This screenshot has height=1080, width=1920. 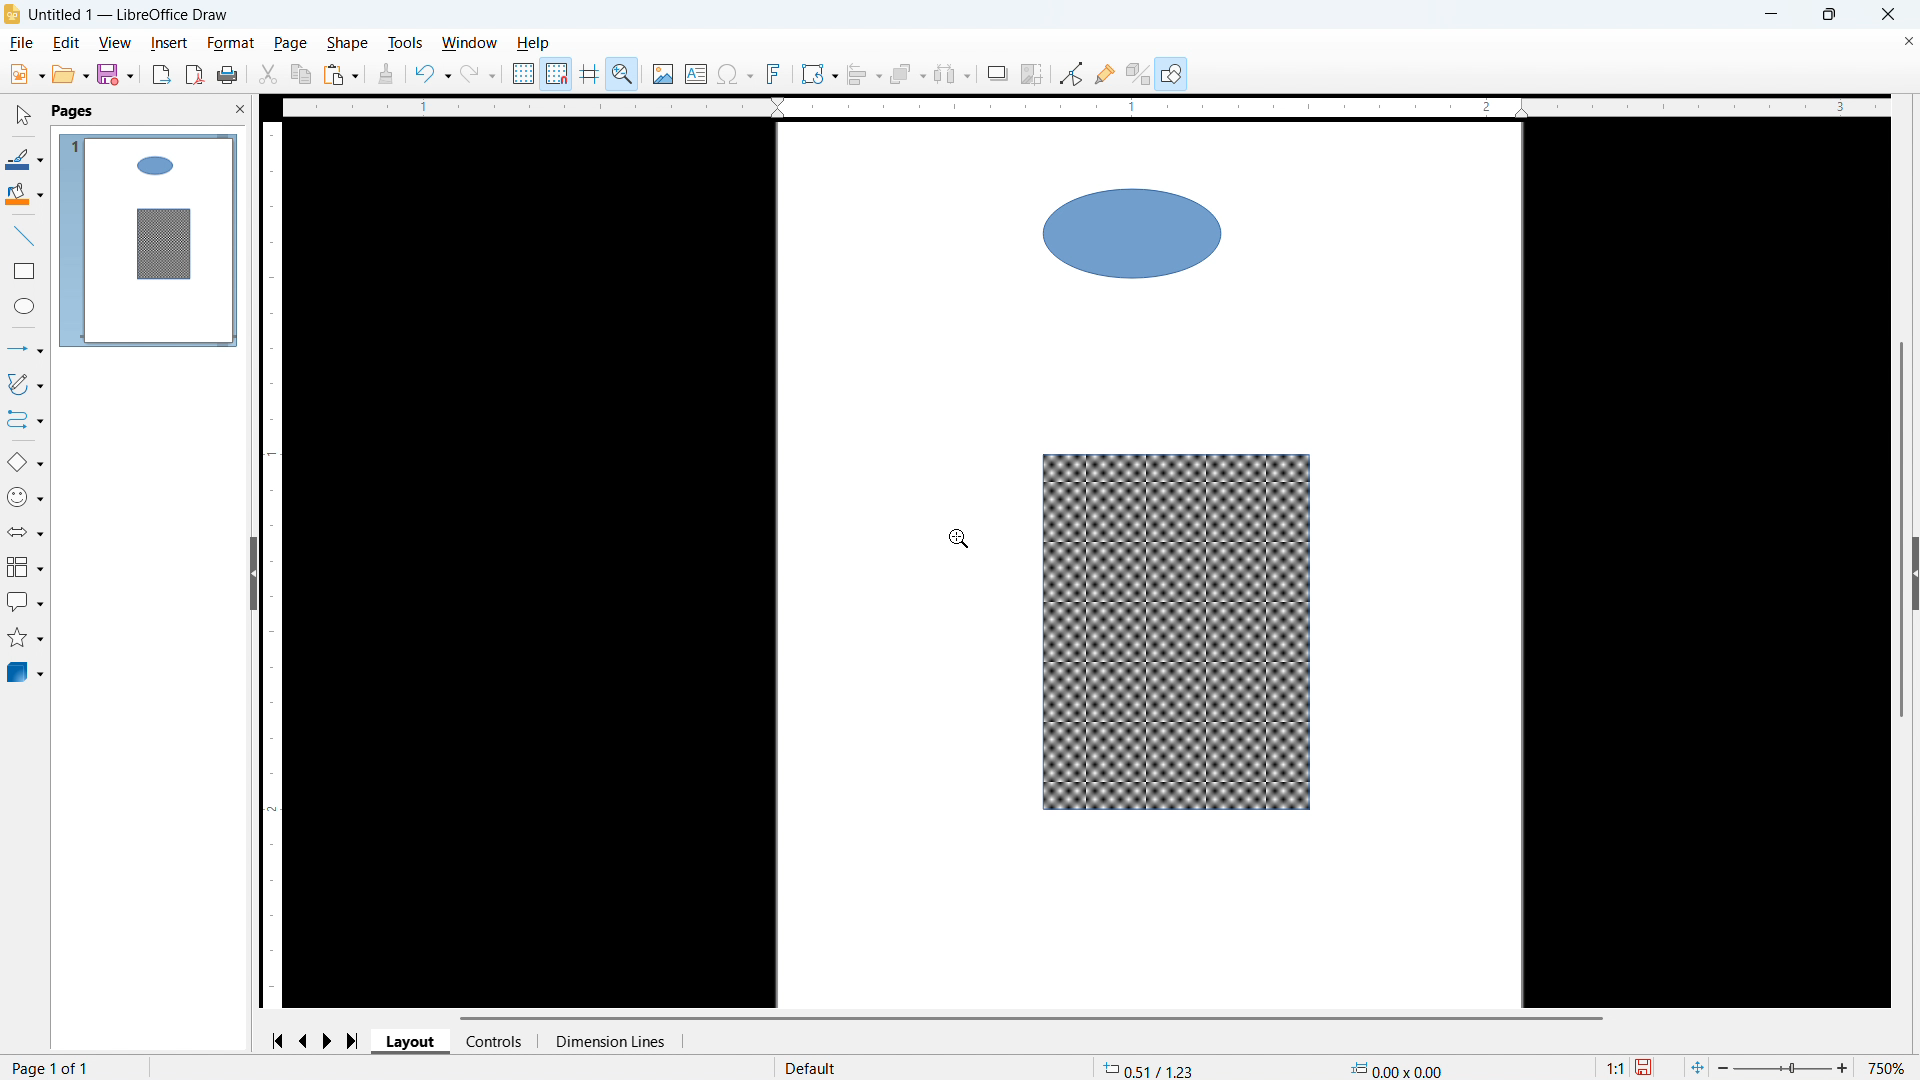 I want to click on Cursor coordinates , so click(x=1150, y=1068).